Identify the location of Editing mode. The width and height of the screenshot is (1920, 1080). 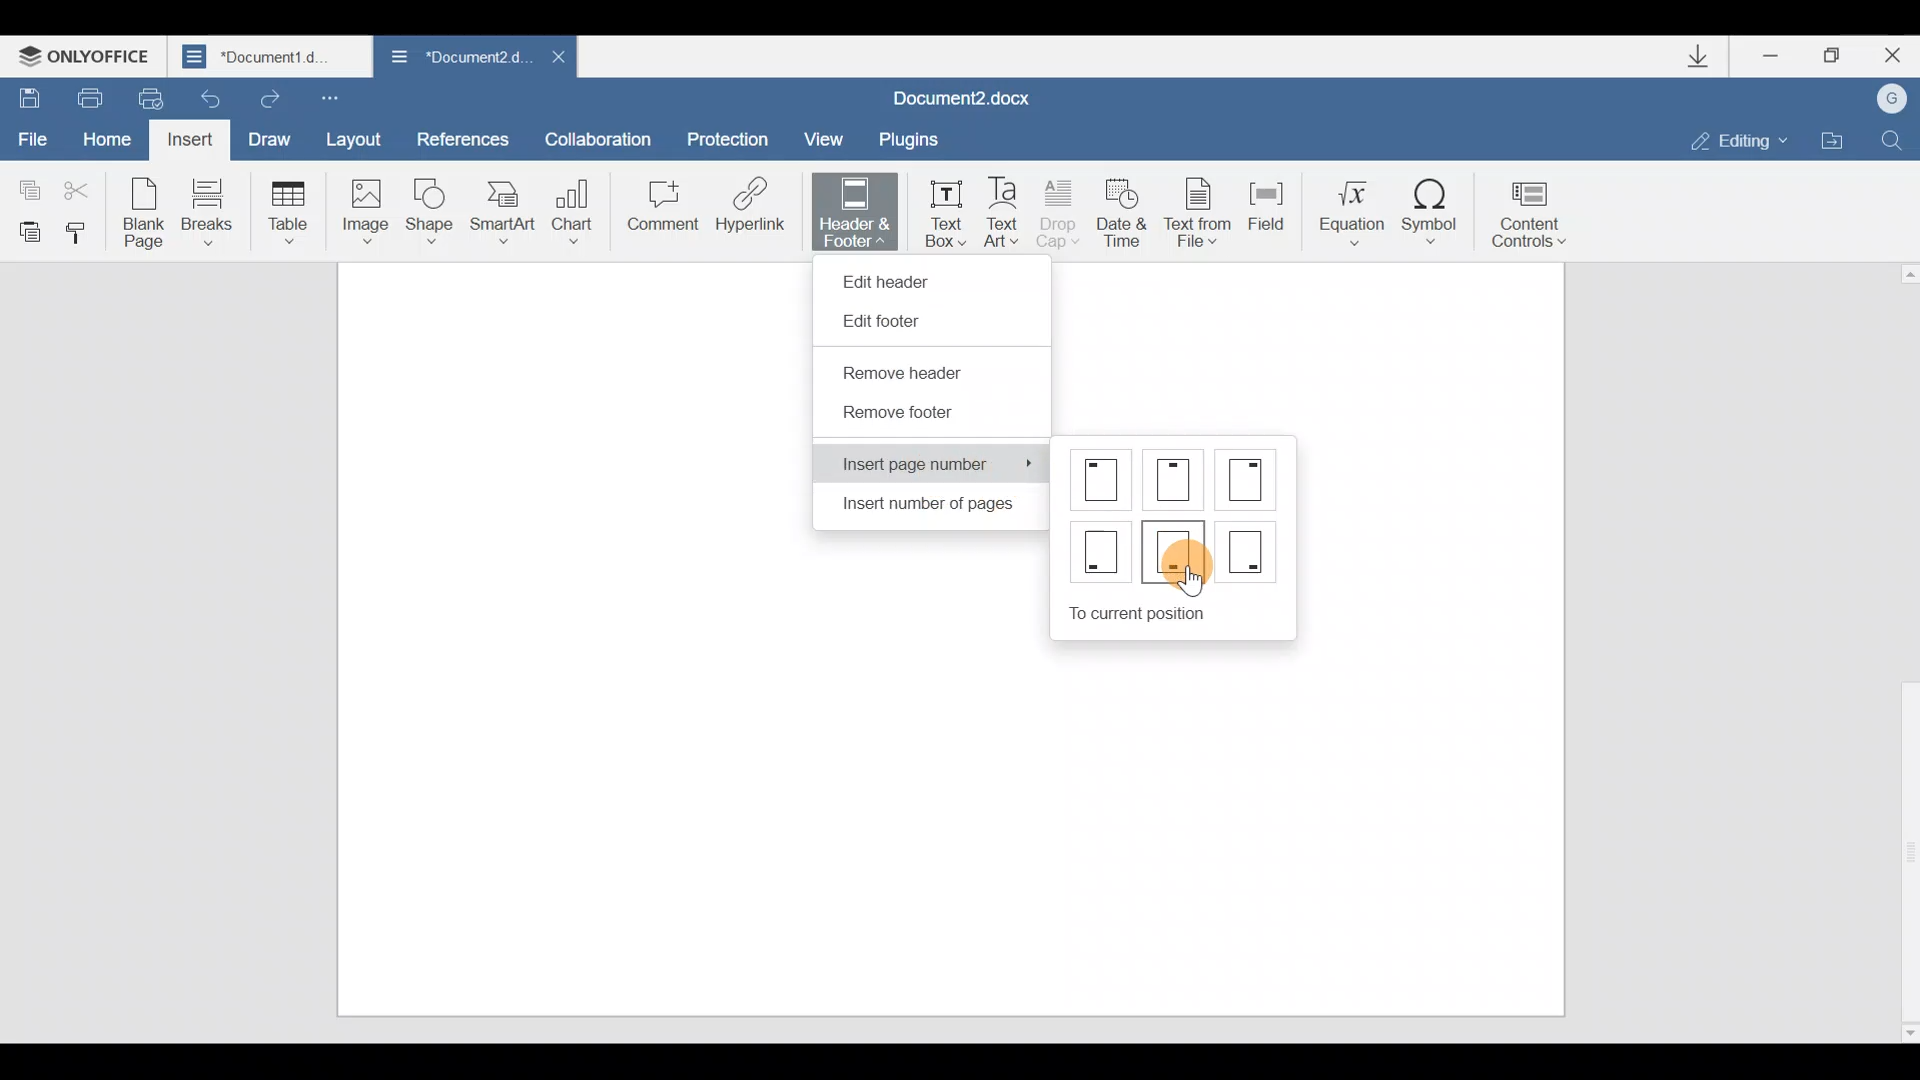
(1728, 138).